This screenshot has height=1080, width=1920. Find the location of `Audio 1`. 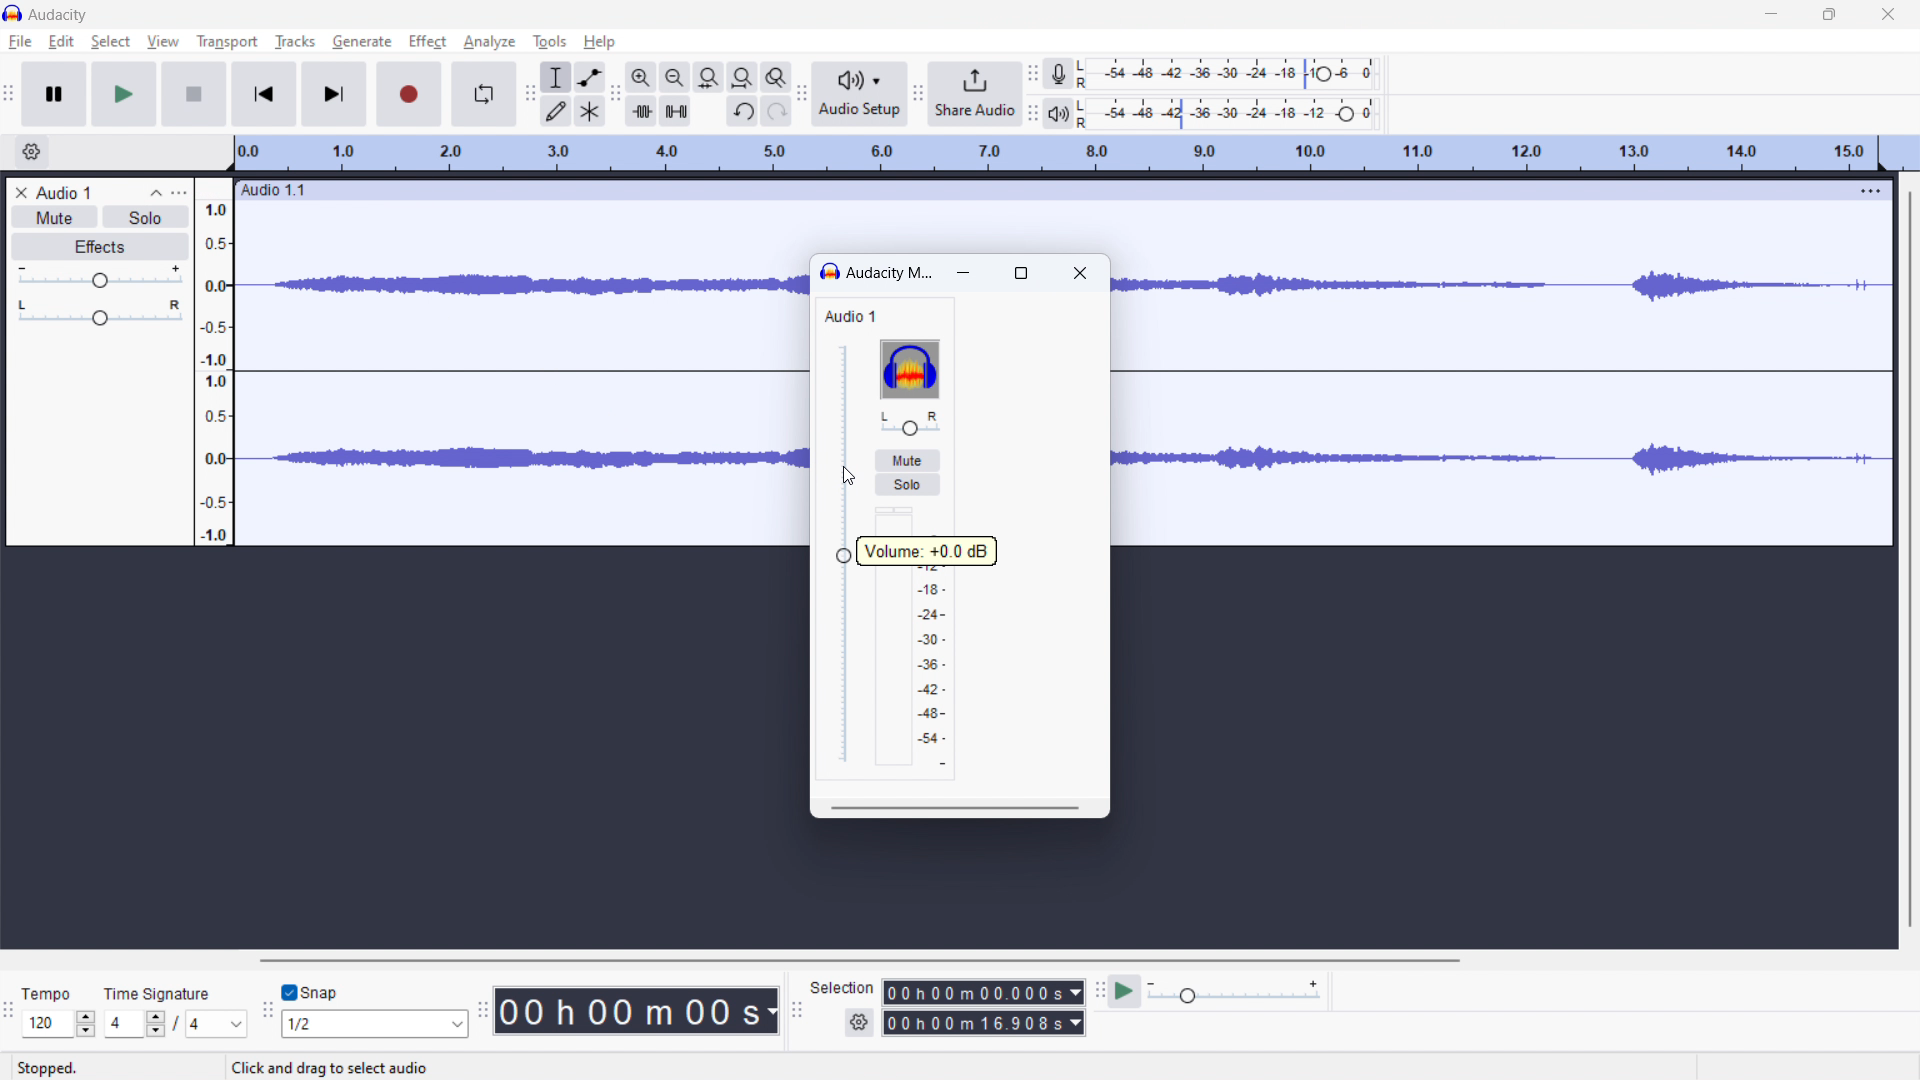

Audio 1 is located at coordinates (862, 316).